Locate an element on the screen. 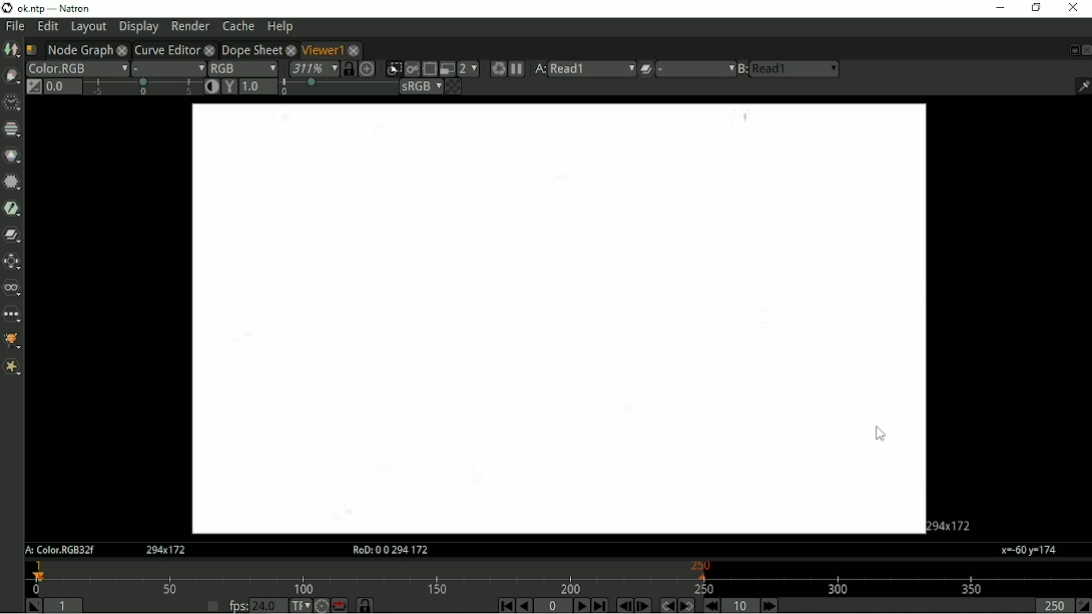 The height and width of the screenshot is (614, 1092). Script name is located at coordinates (32, 50).